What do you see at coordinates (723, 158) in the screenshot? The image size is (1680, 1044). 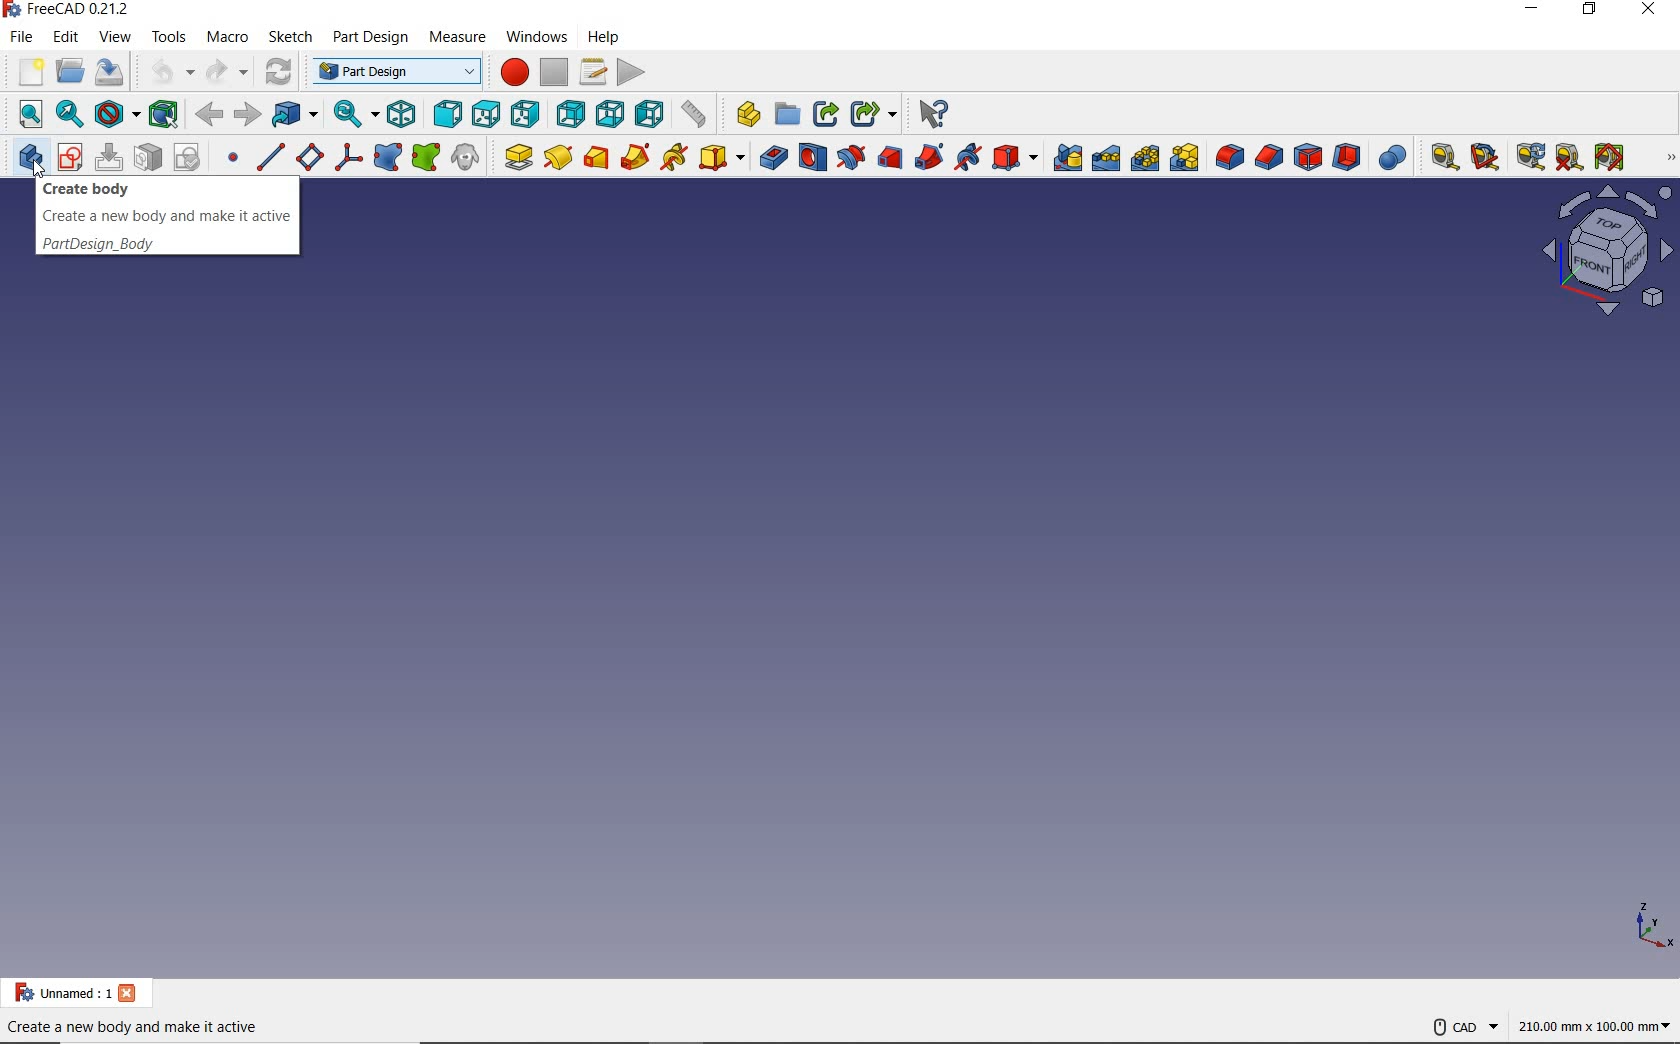 I see `CREATE AN ADDITIVE PRIMITIVE` at bounding box center [723, 158].